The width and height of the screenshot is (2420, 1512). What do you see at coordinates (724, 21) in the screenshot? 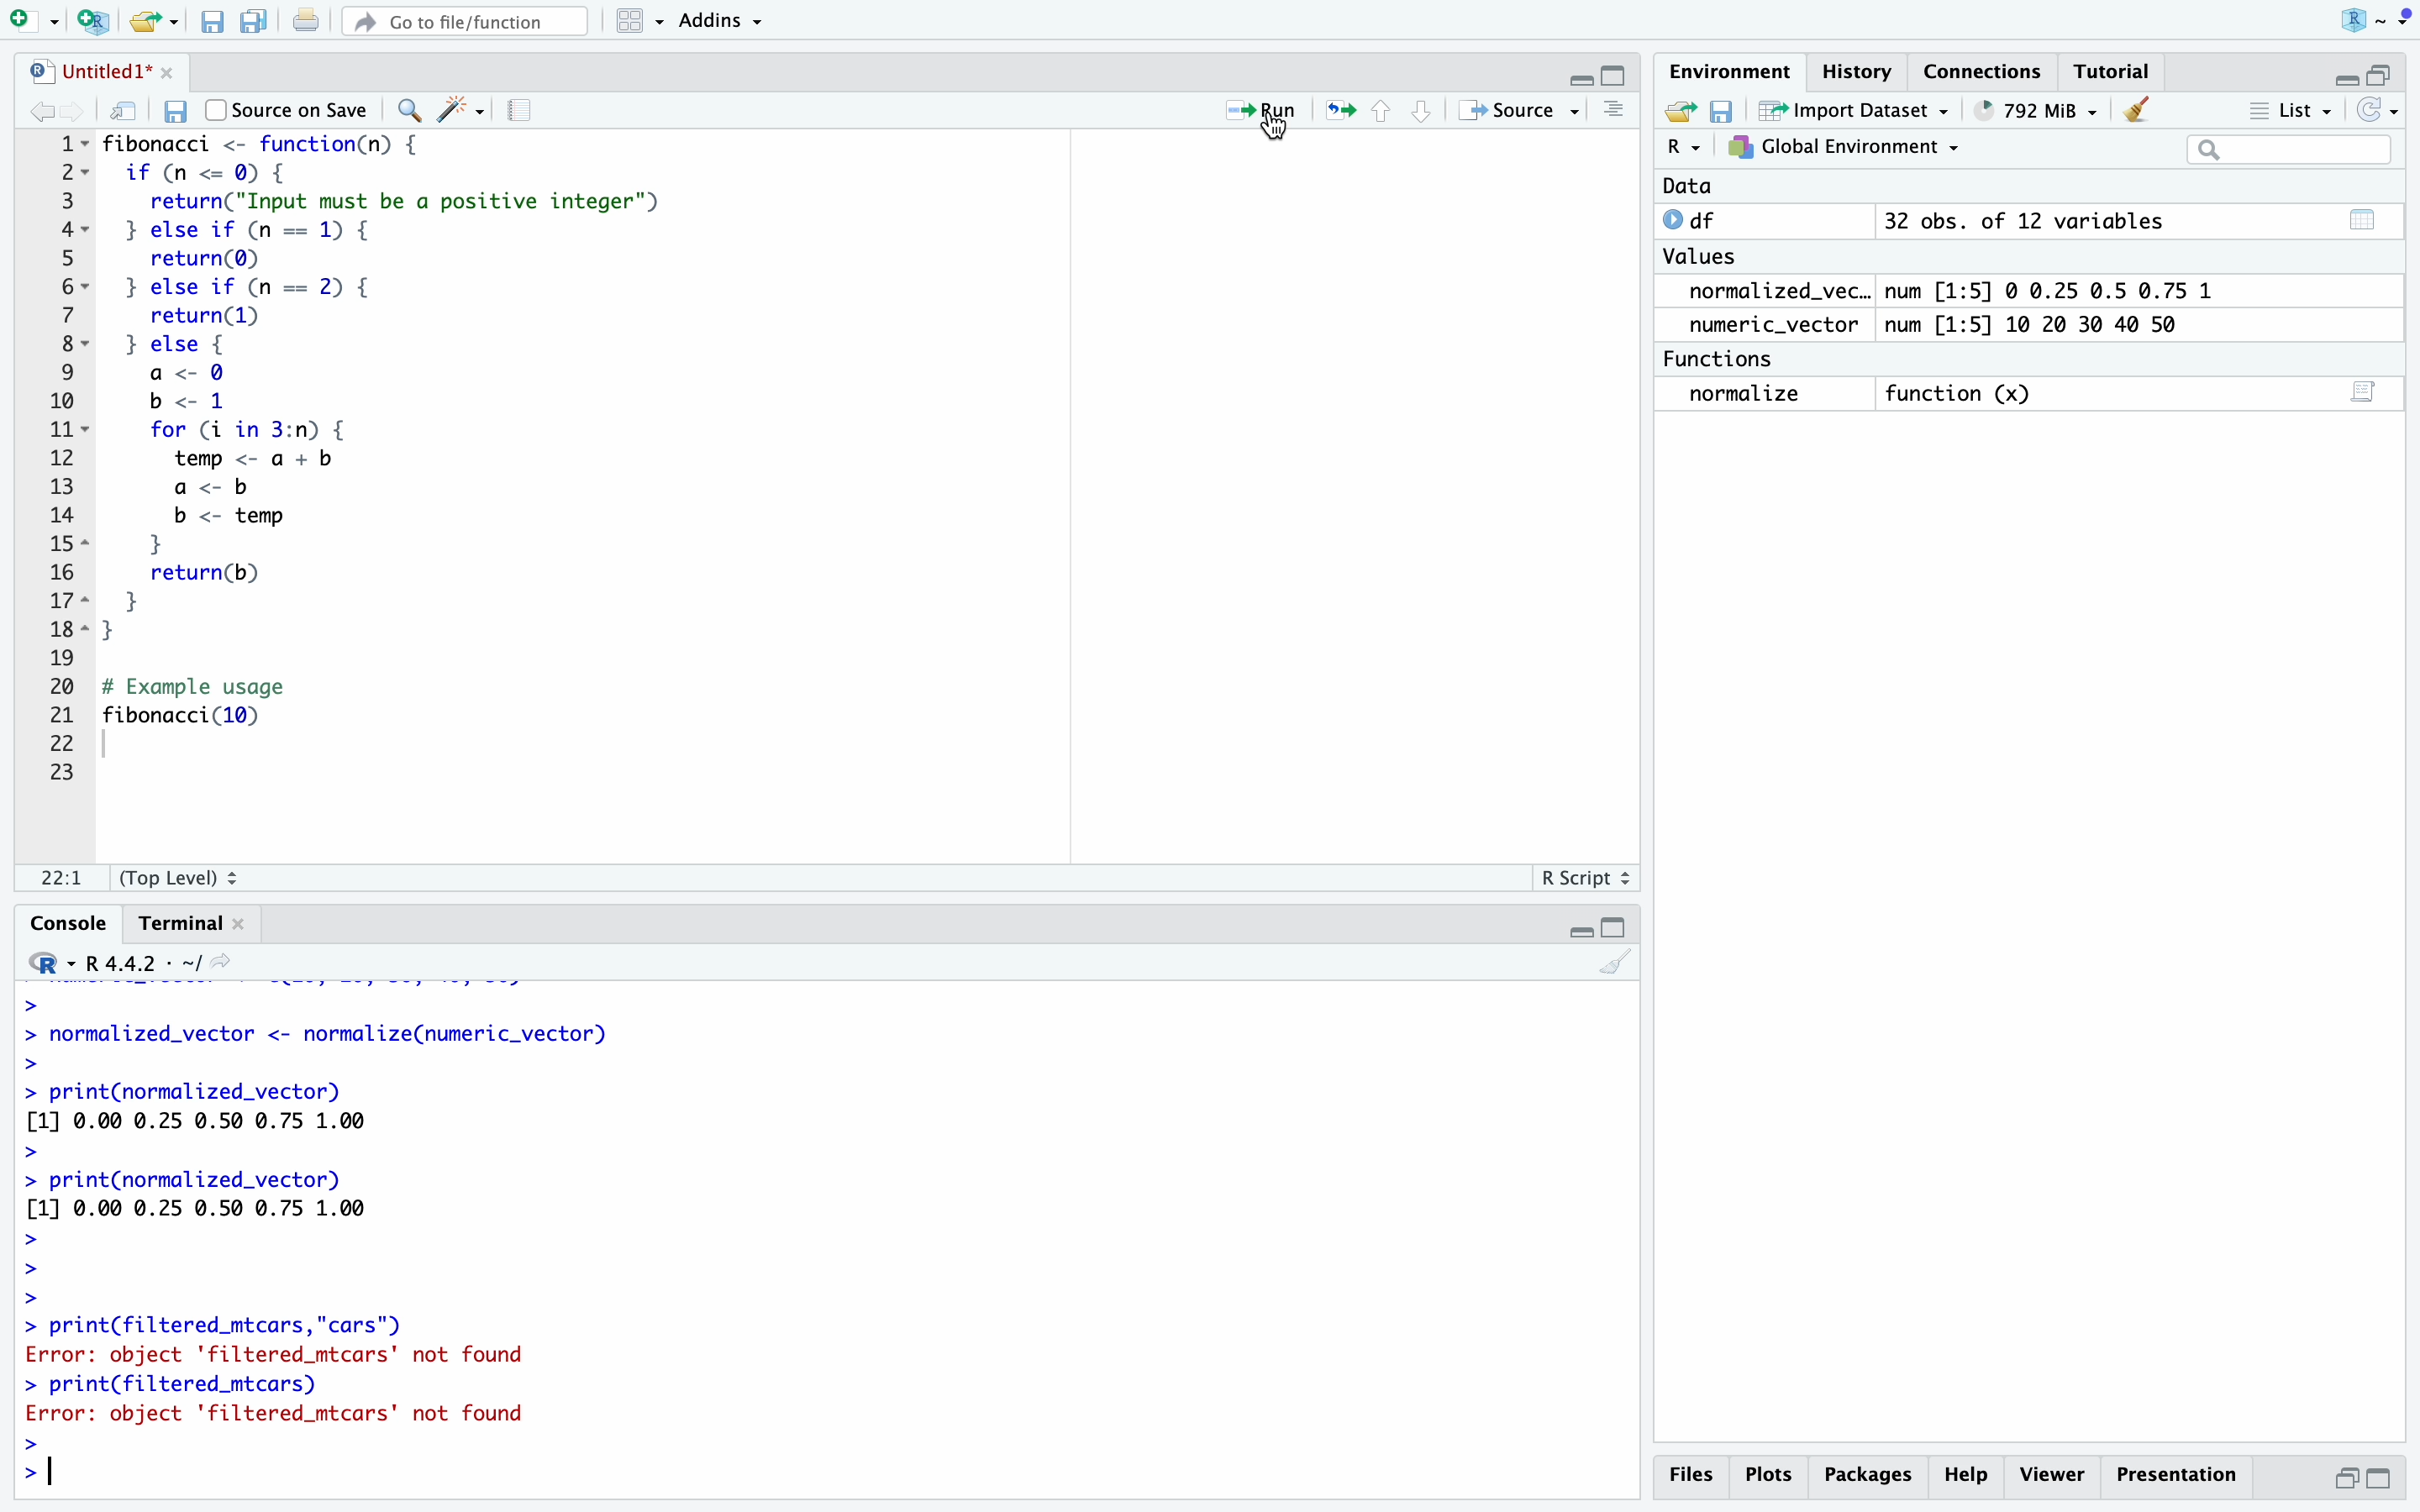
I see `addins` at bounding box center [724, 21].